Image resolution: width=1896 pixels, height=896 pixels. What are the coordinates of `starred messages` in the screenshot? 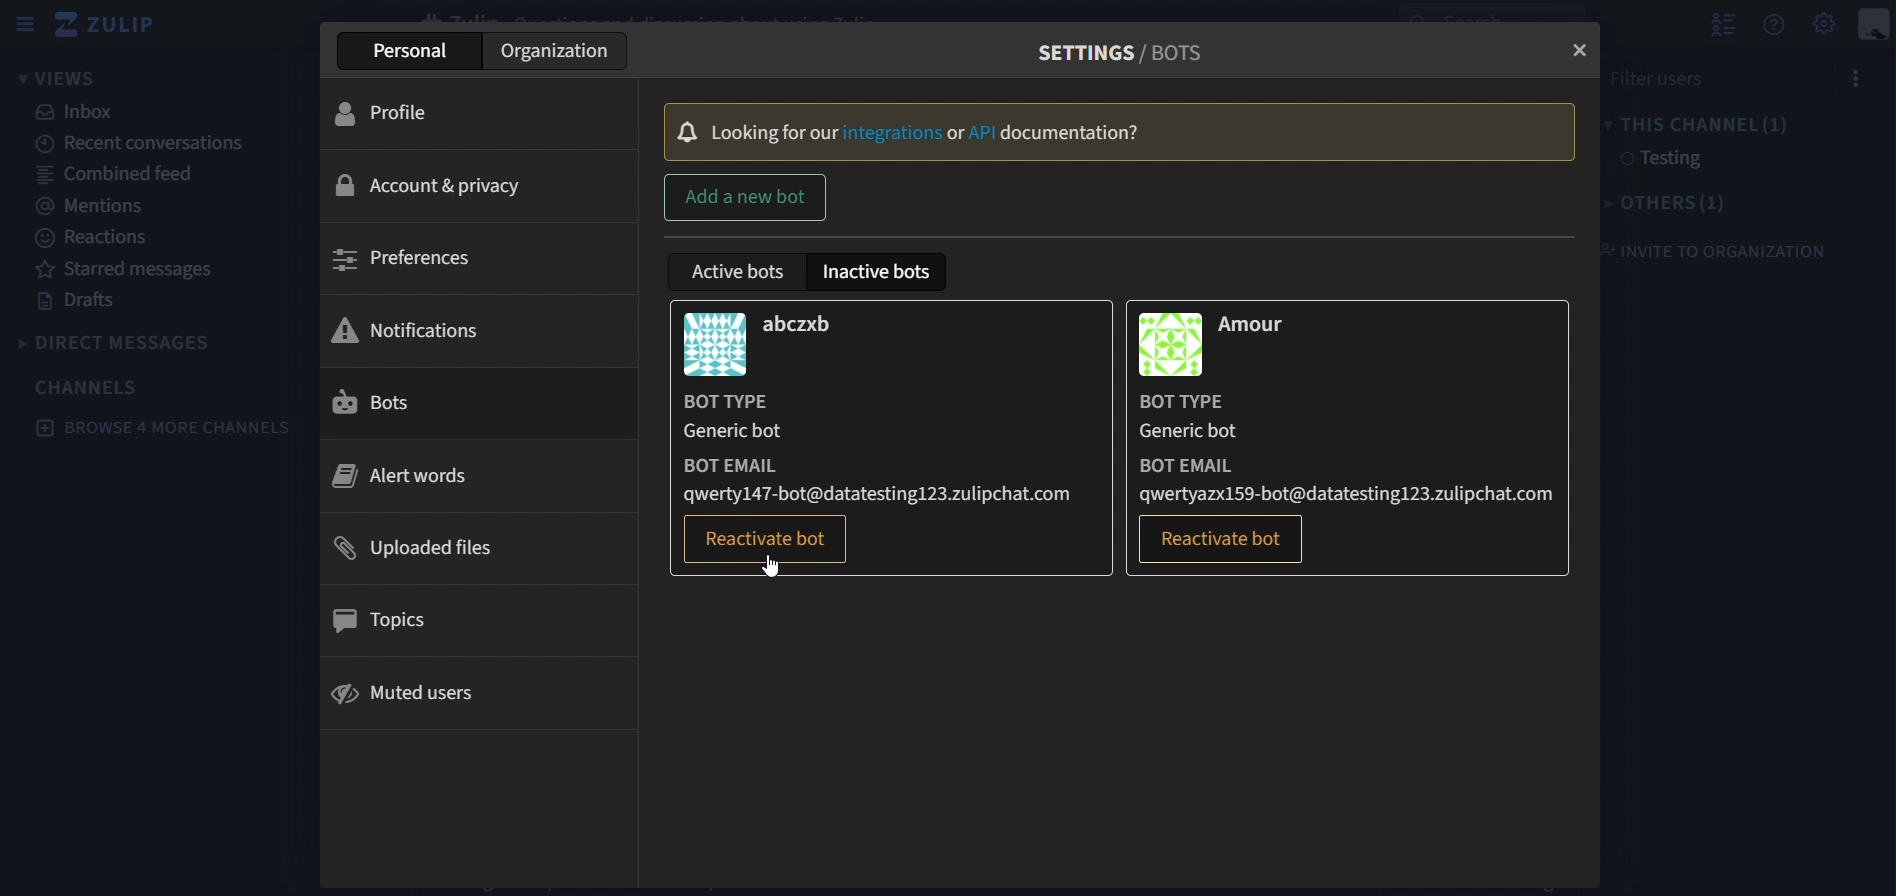 It's located at (129, 269).